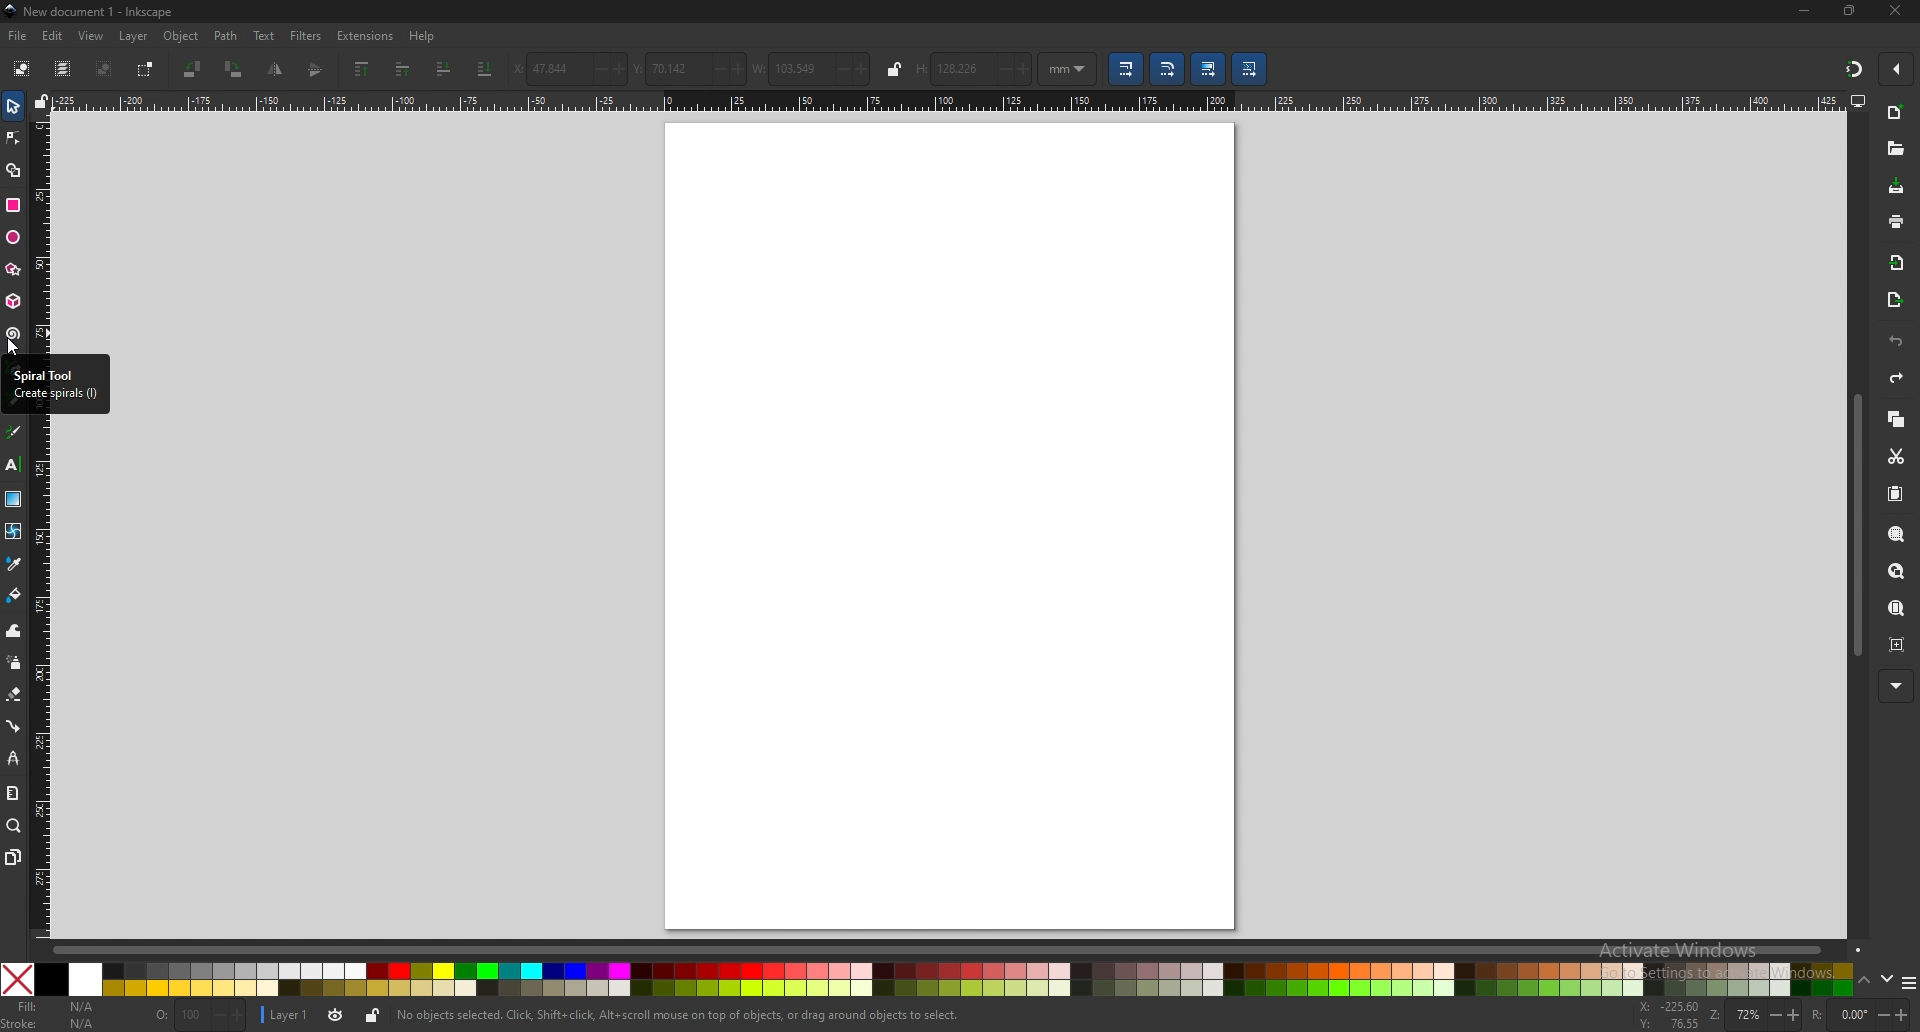  What do you see at coordinates (1861, 1015) in the screenshot?
I see `R: 0.00` at bounding box center [1861, 1015].